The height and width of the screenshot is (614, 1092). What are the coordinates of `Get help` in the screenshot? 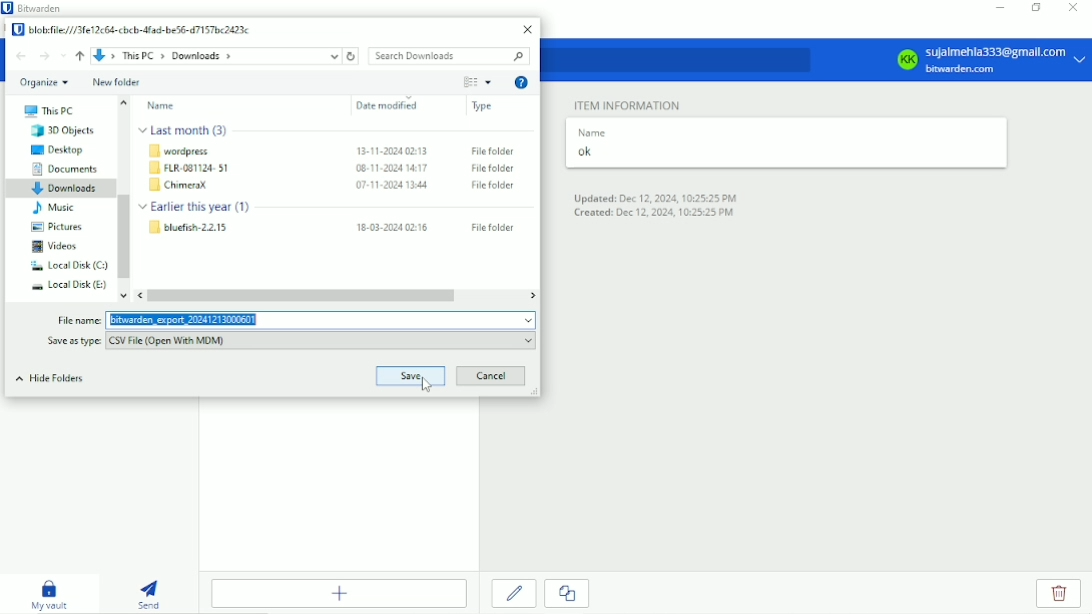 It's located at (523, 82).